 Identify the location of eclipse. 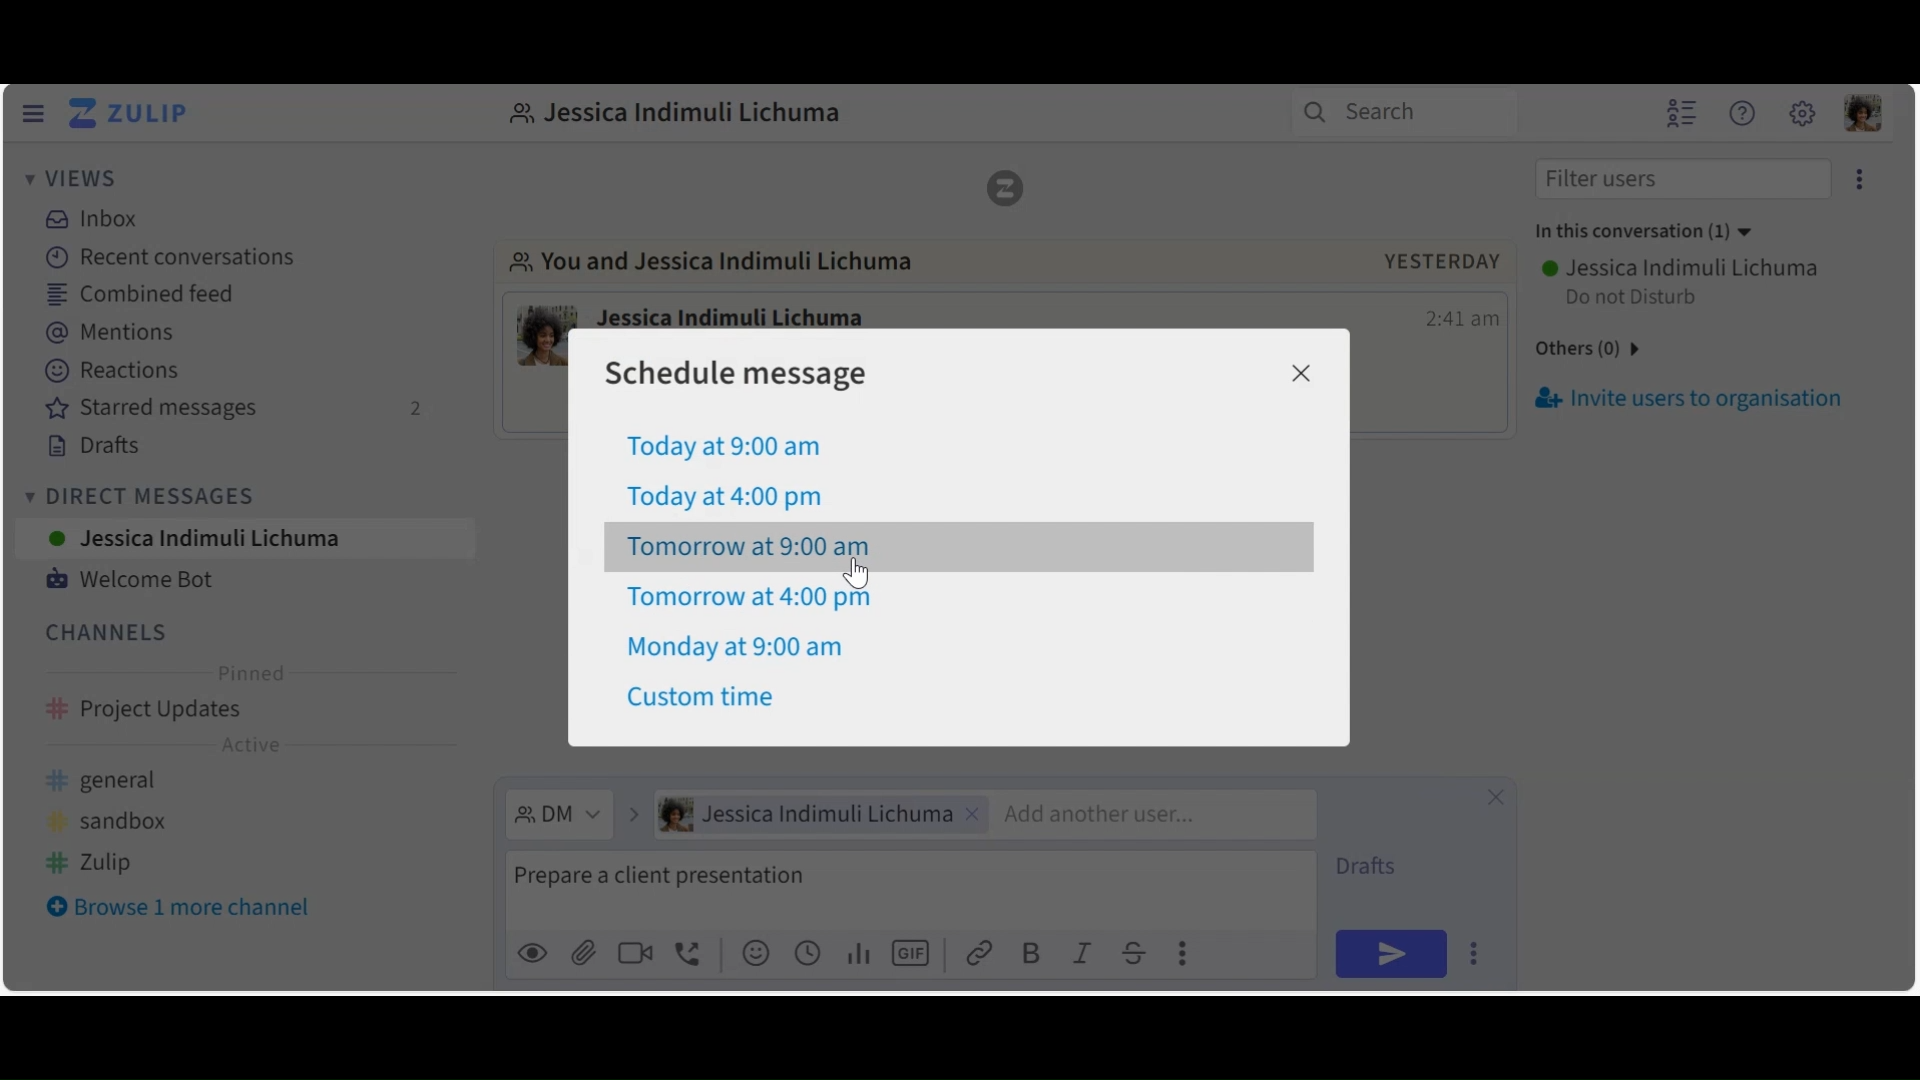
(1862, 178).